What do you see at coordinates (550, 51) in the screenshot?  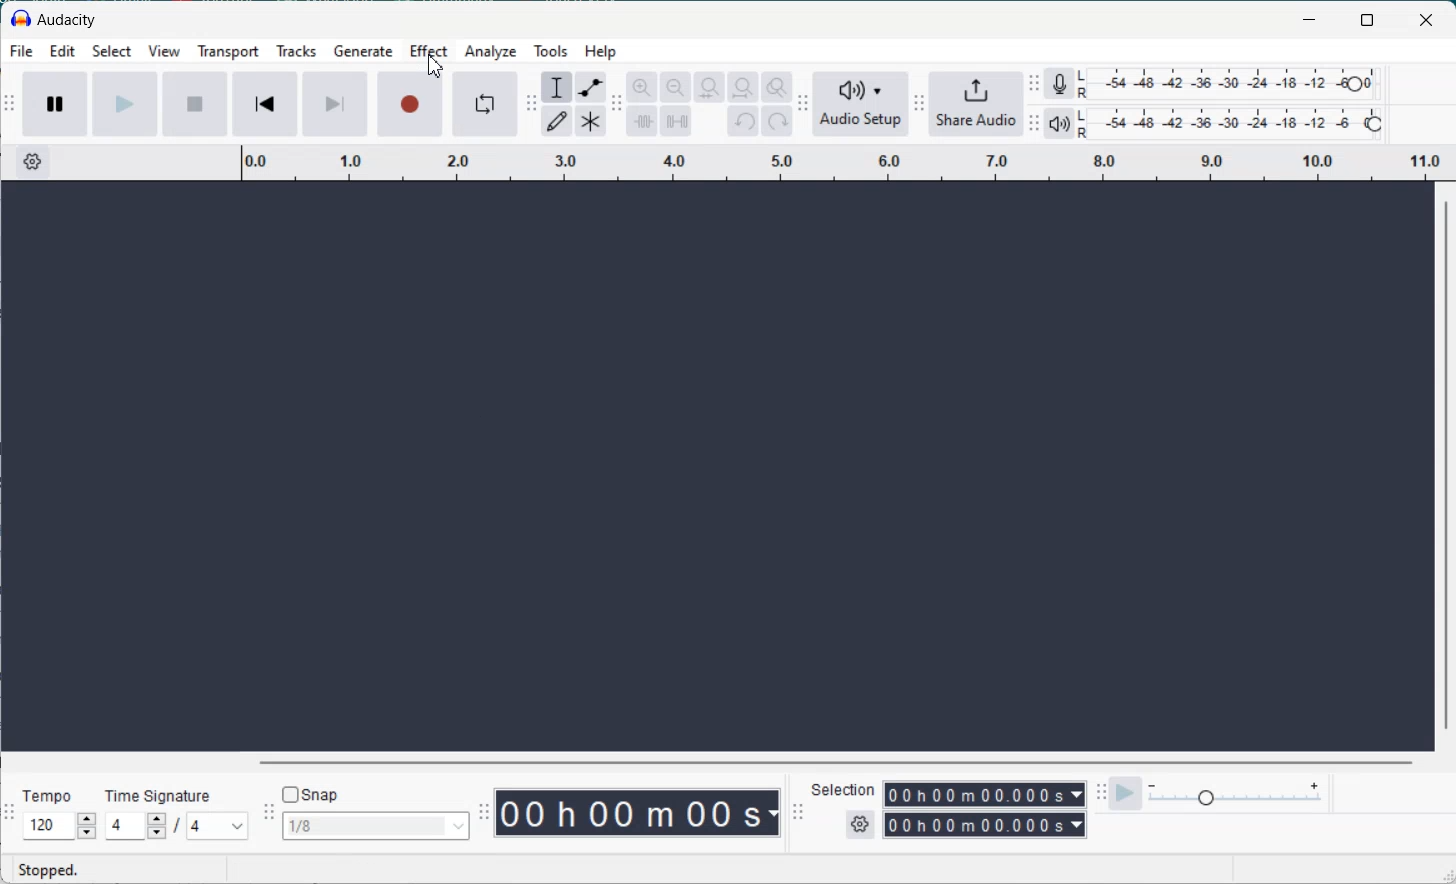 I see `Tools` at bounding box center [550, 51].